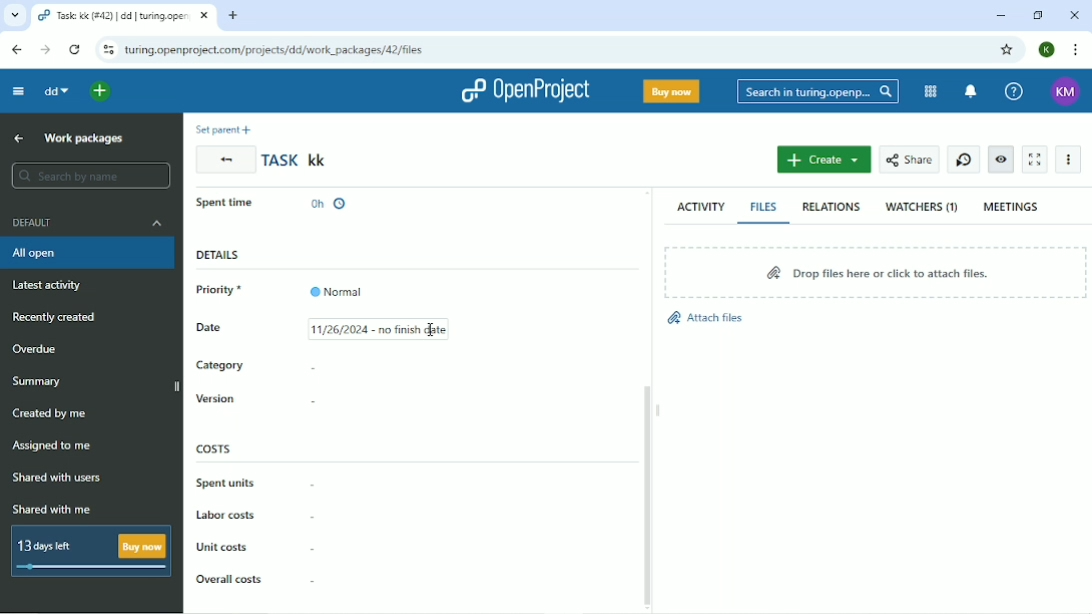 This screenshot has width=1092, height=614. I want to click on 13 days left Buy now, so click(89, 553).